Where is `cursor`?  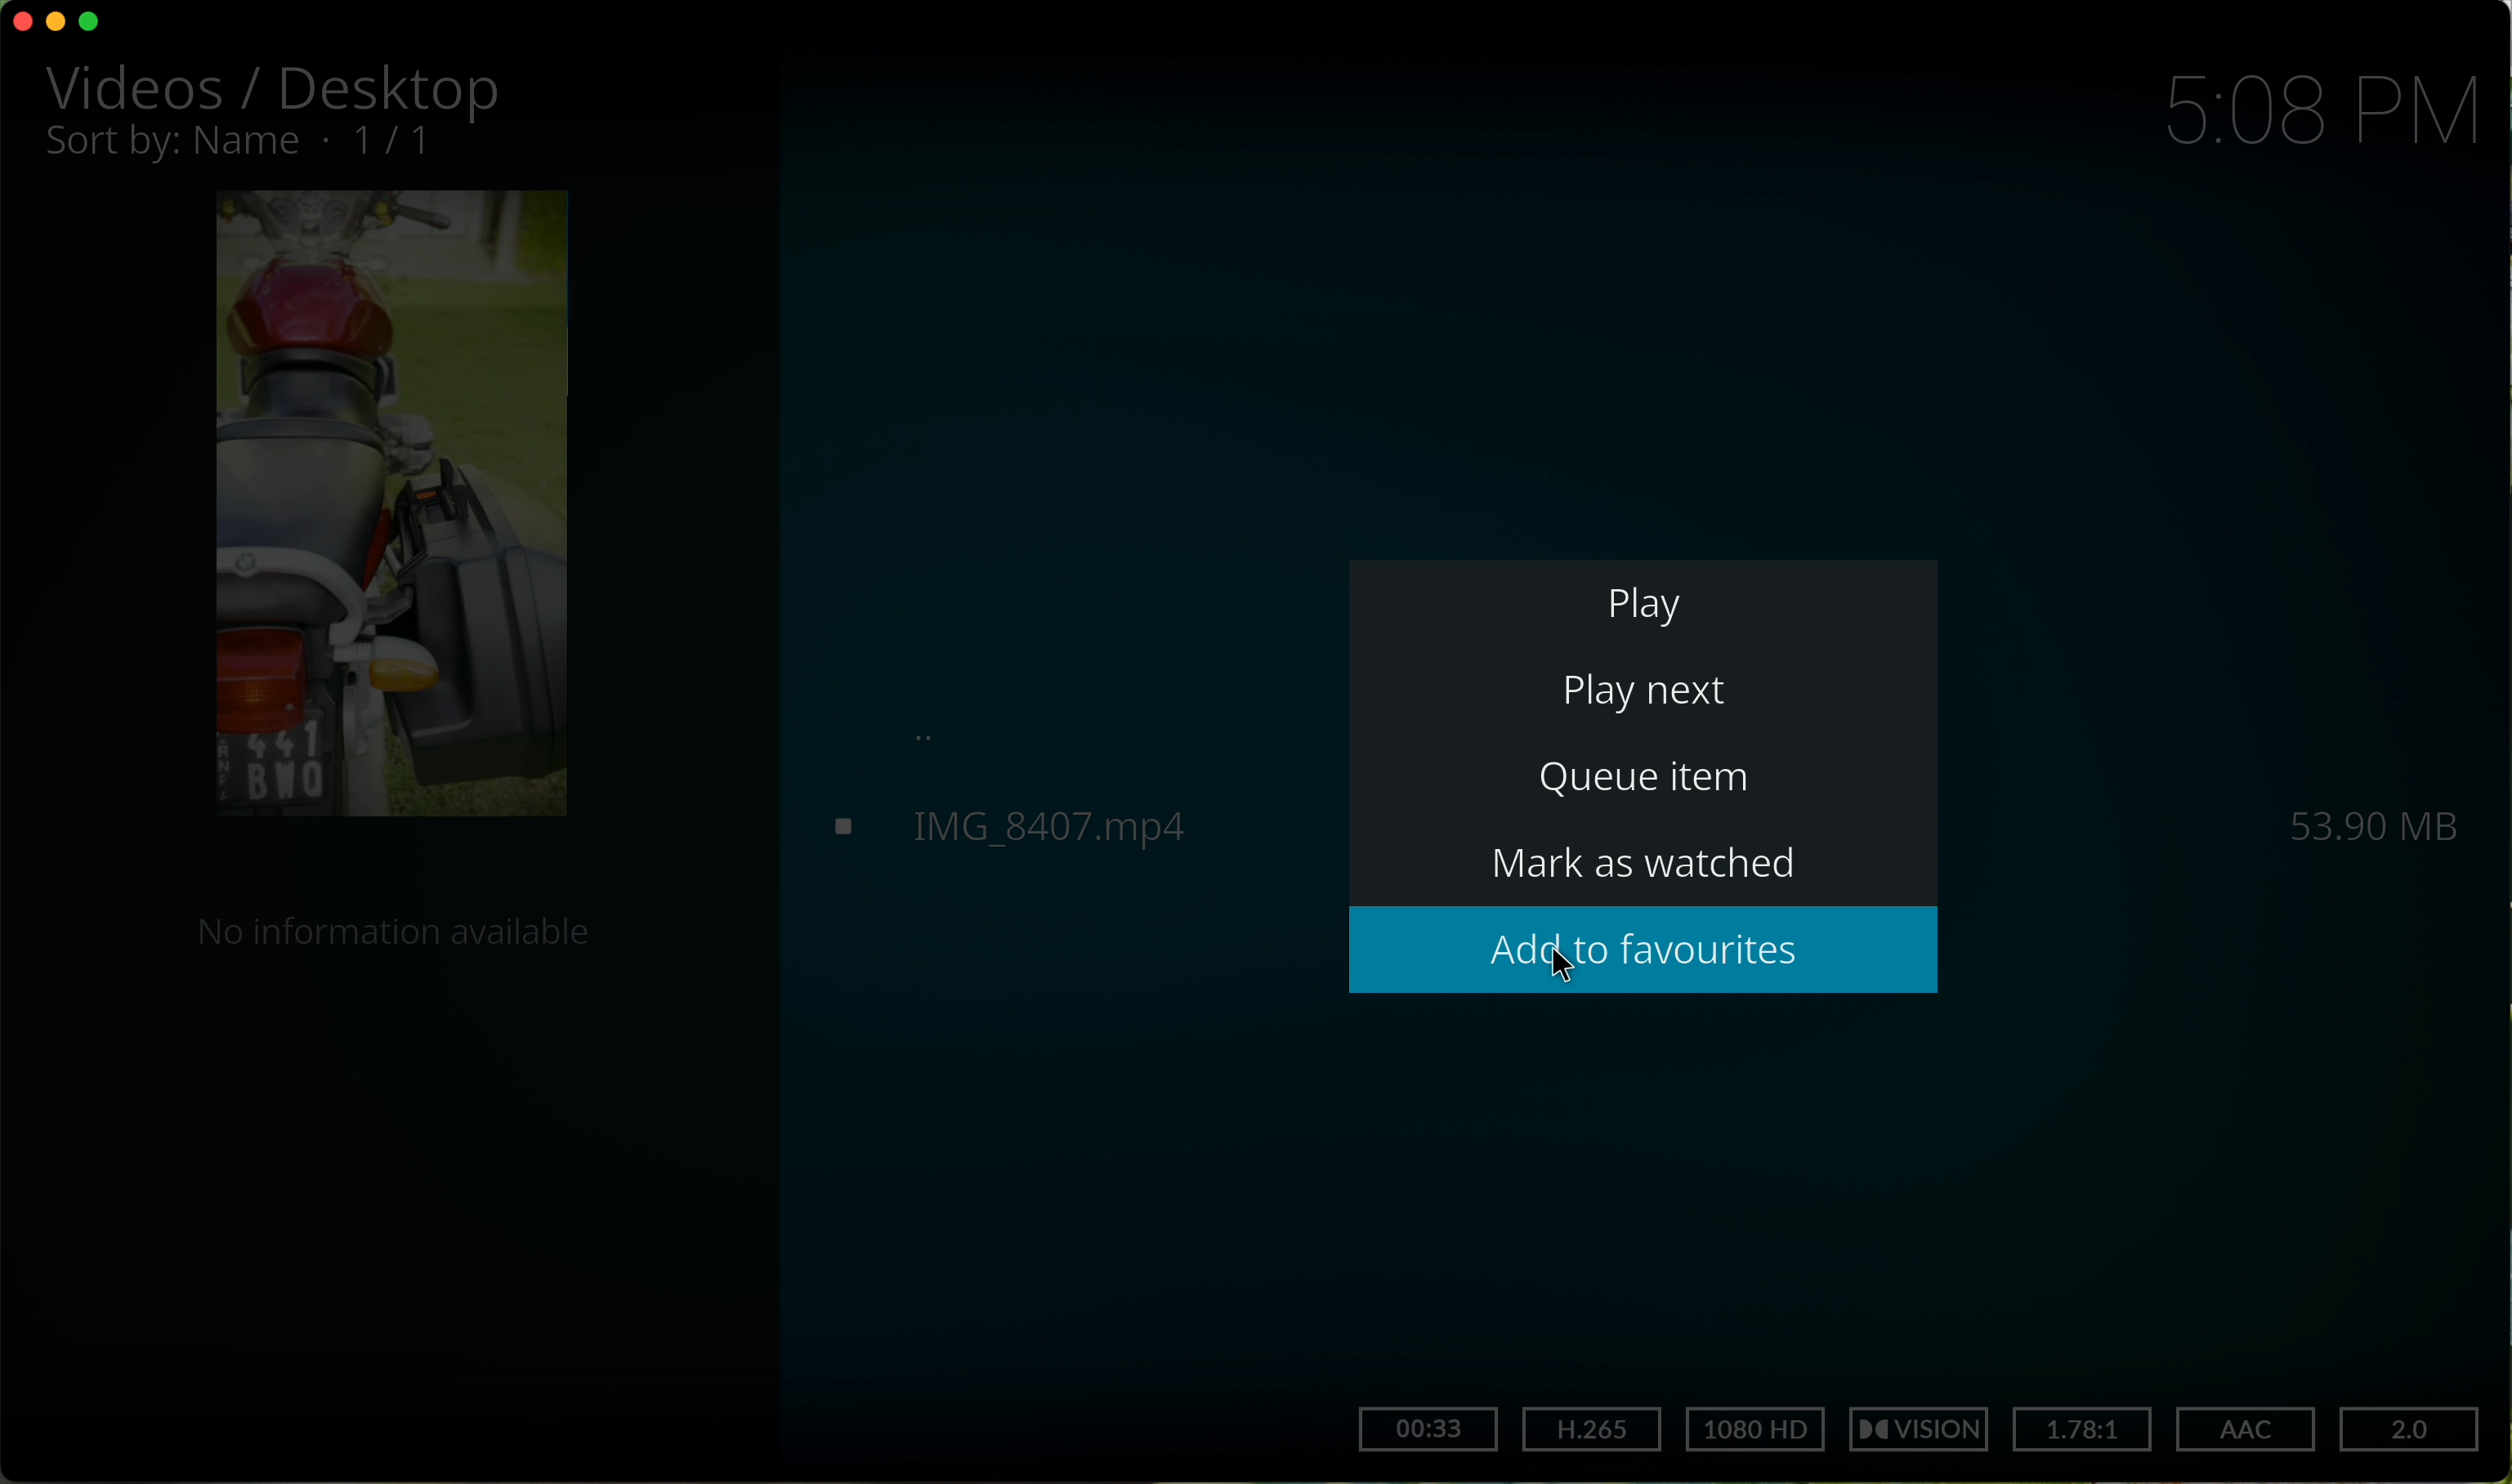
cursor is located at coordinates (1559, 963).